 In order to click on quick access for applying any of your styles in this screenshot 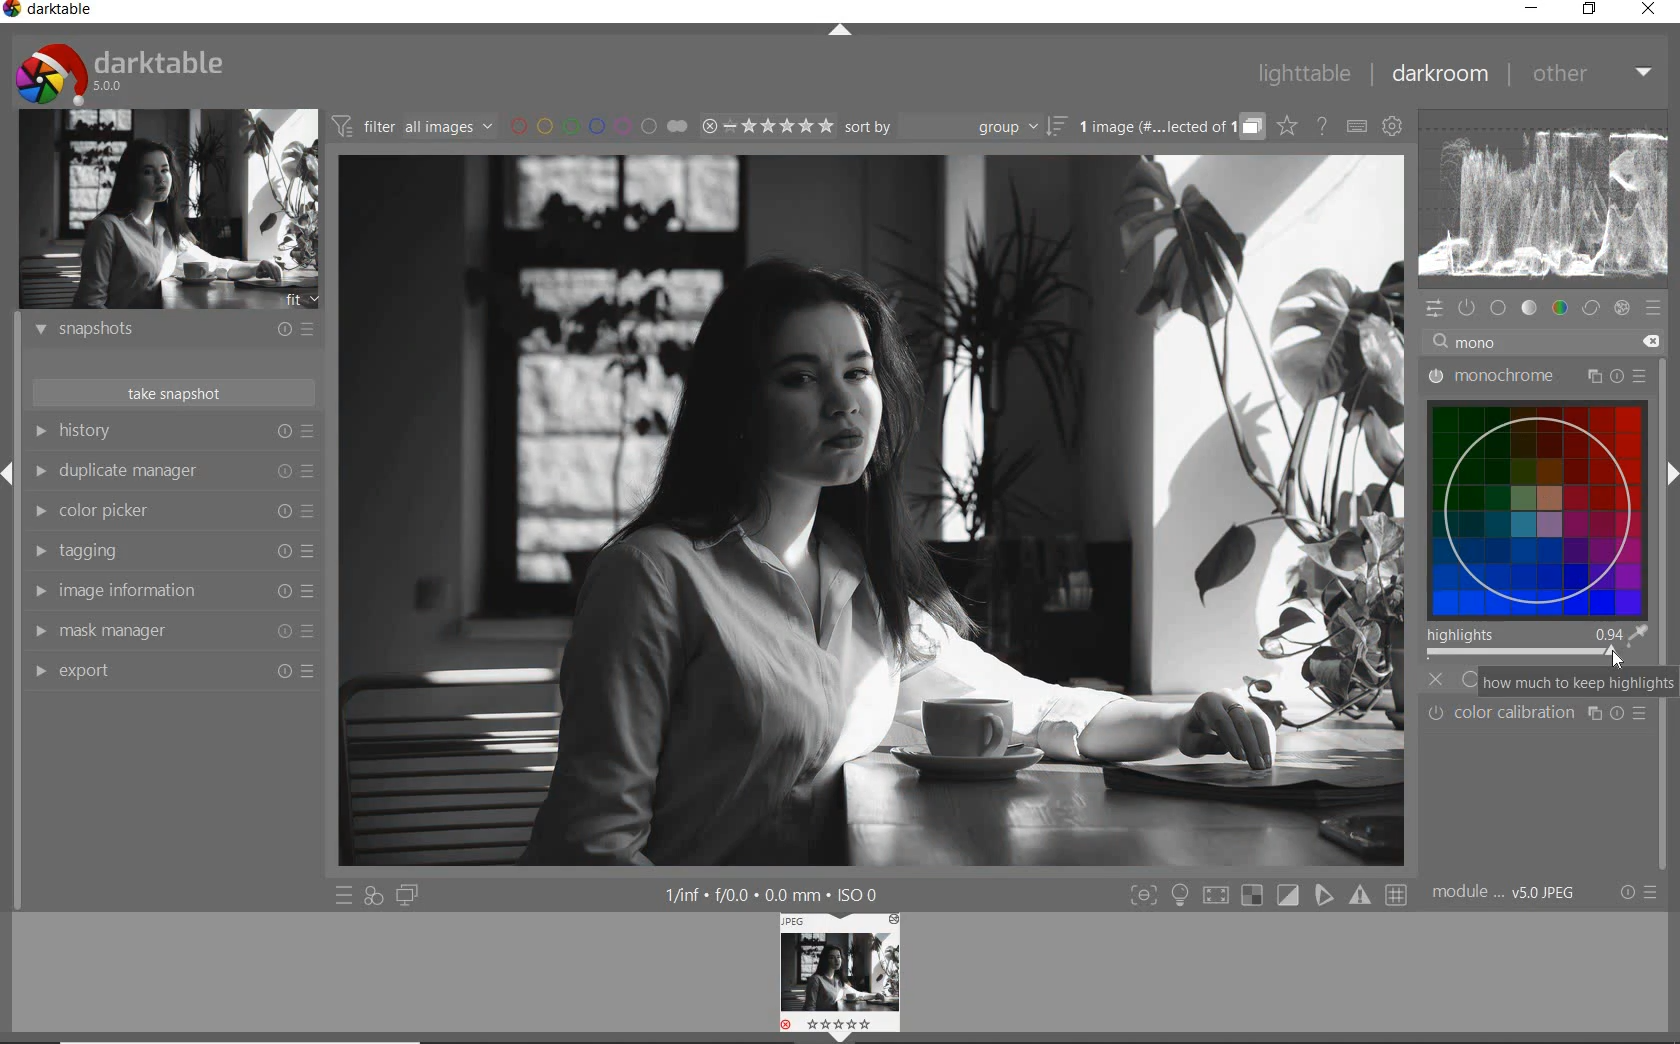, I will do `click(373, 896)`.